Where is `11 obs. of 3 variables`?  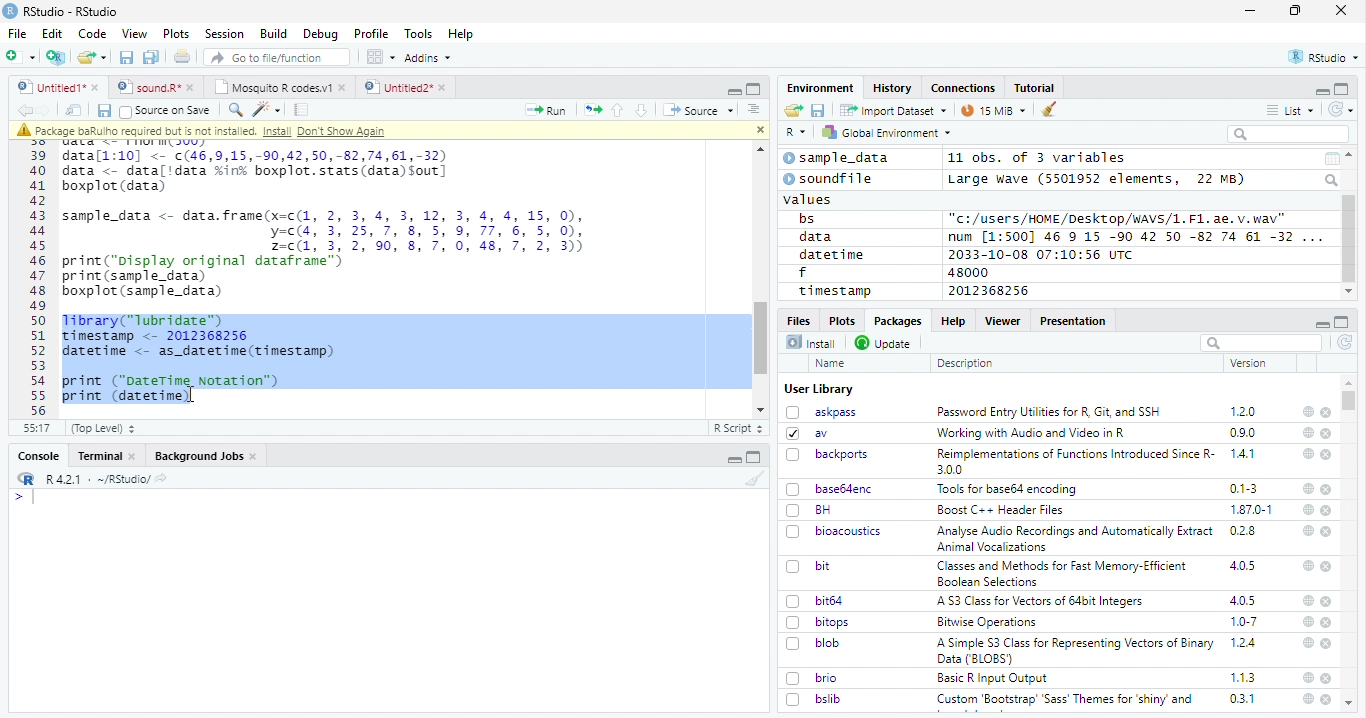 11 obs. of 3 variables is located at coordinates (1038, 159).